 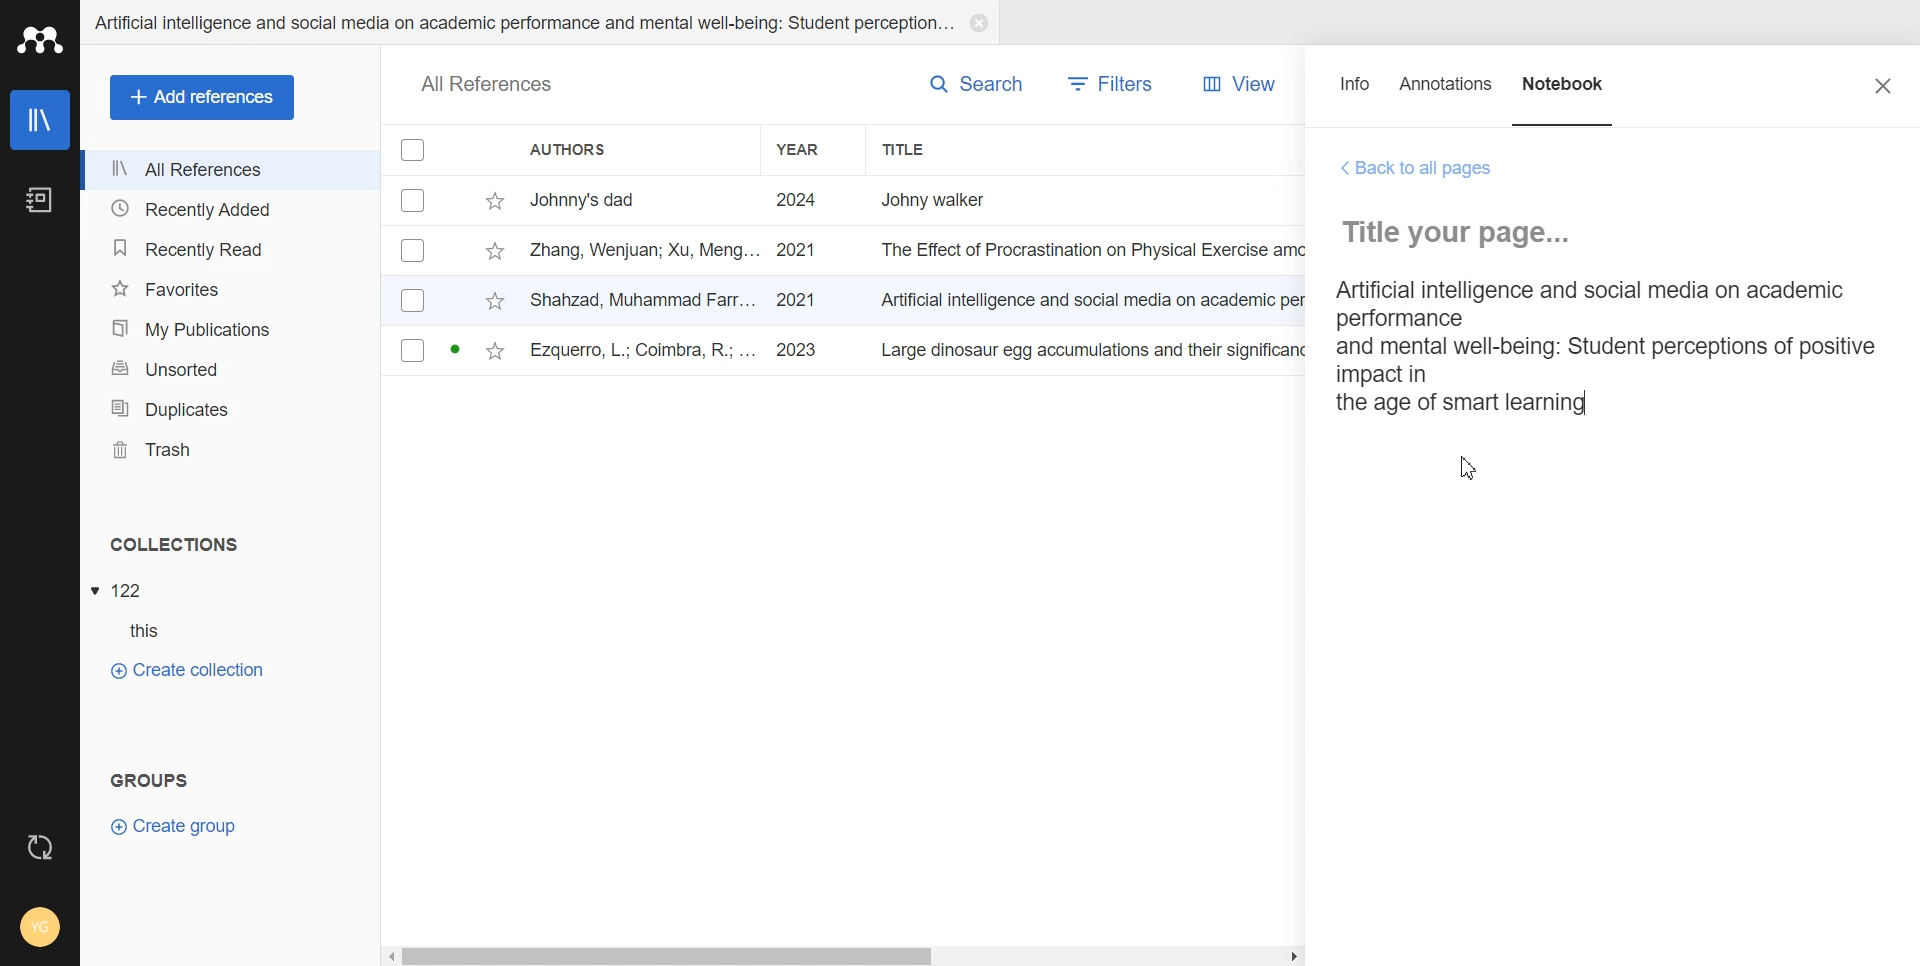 What do you see at coordinates (229, 289) in the screenshot?
I see `Favorites` at bounding box center [229, 289].